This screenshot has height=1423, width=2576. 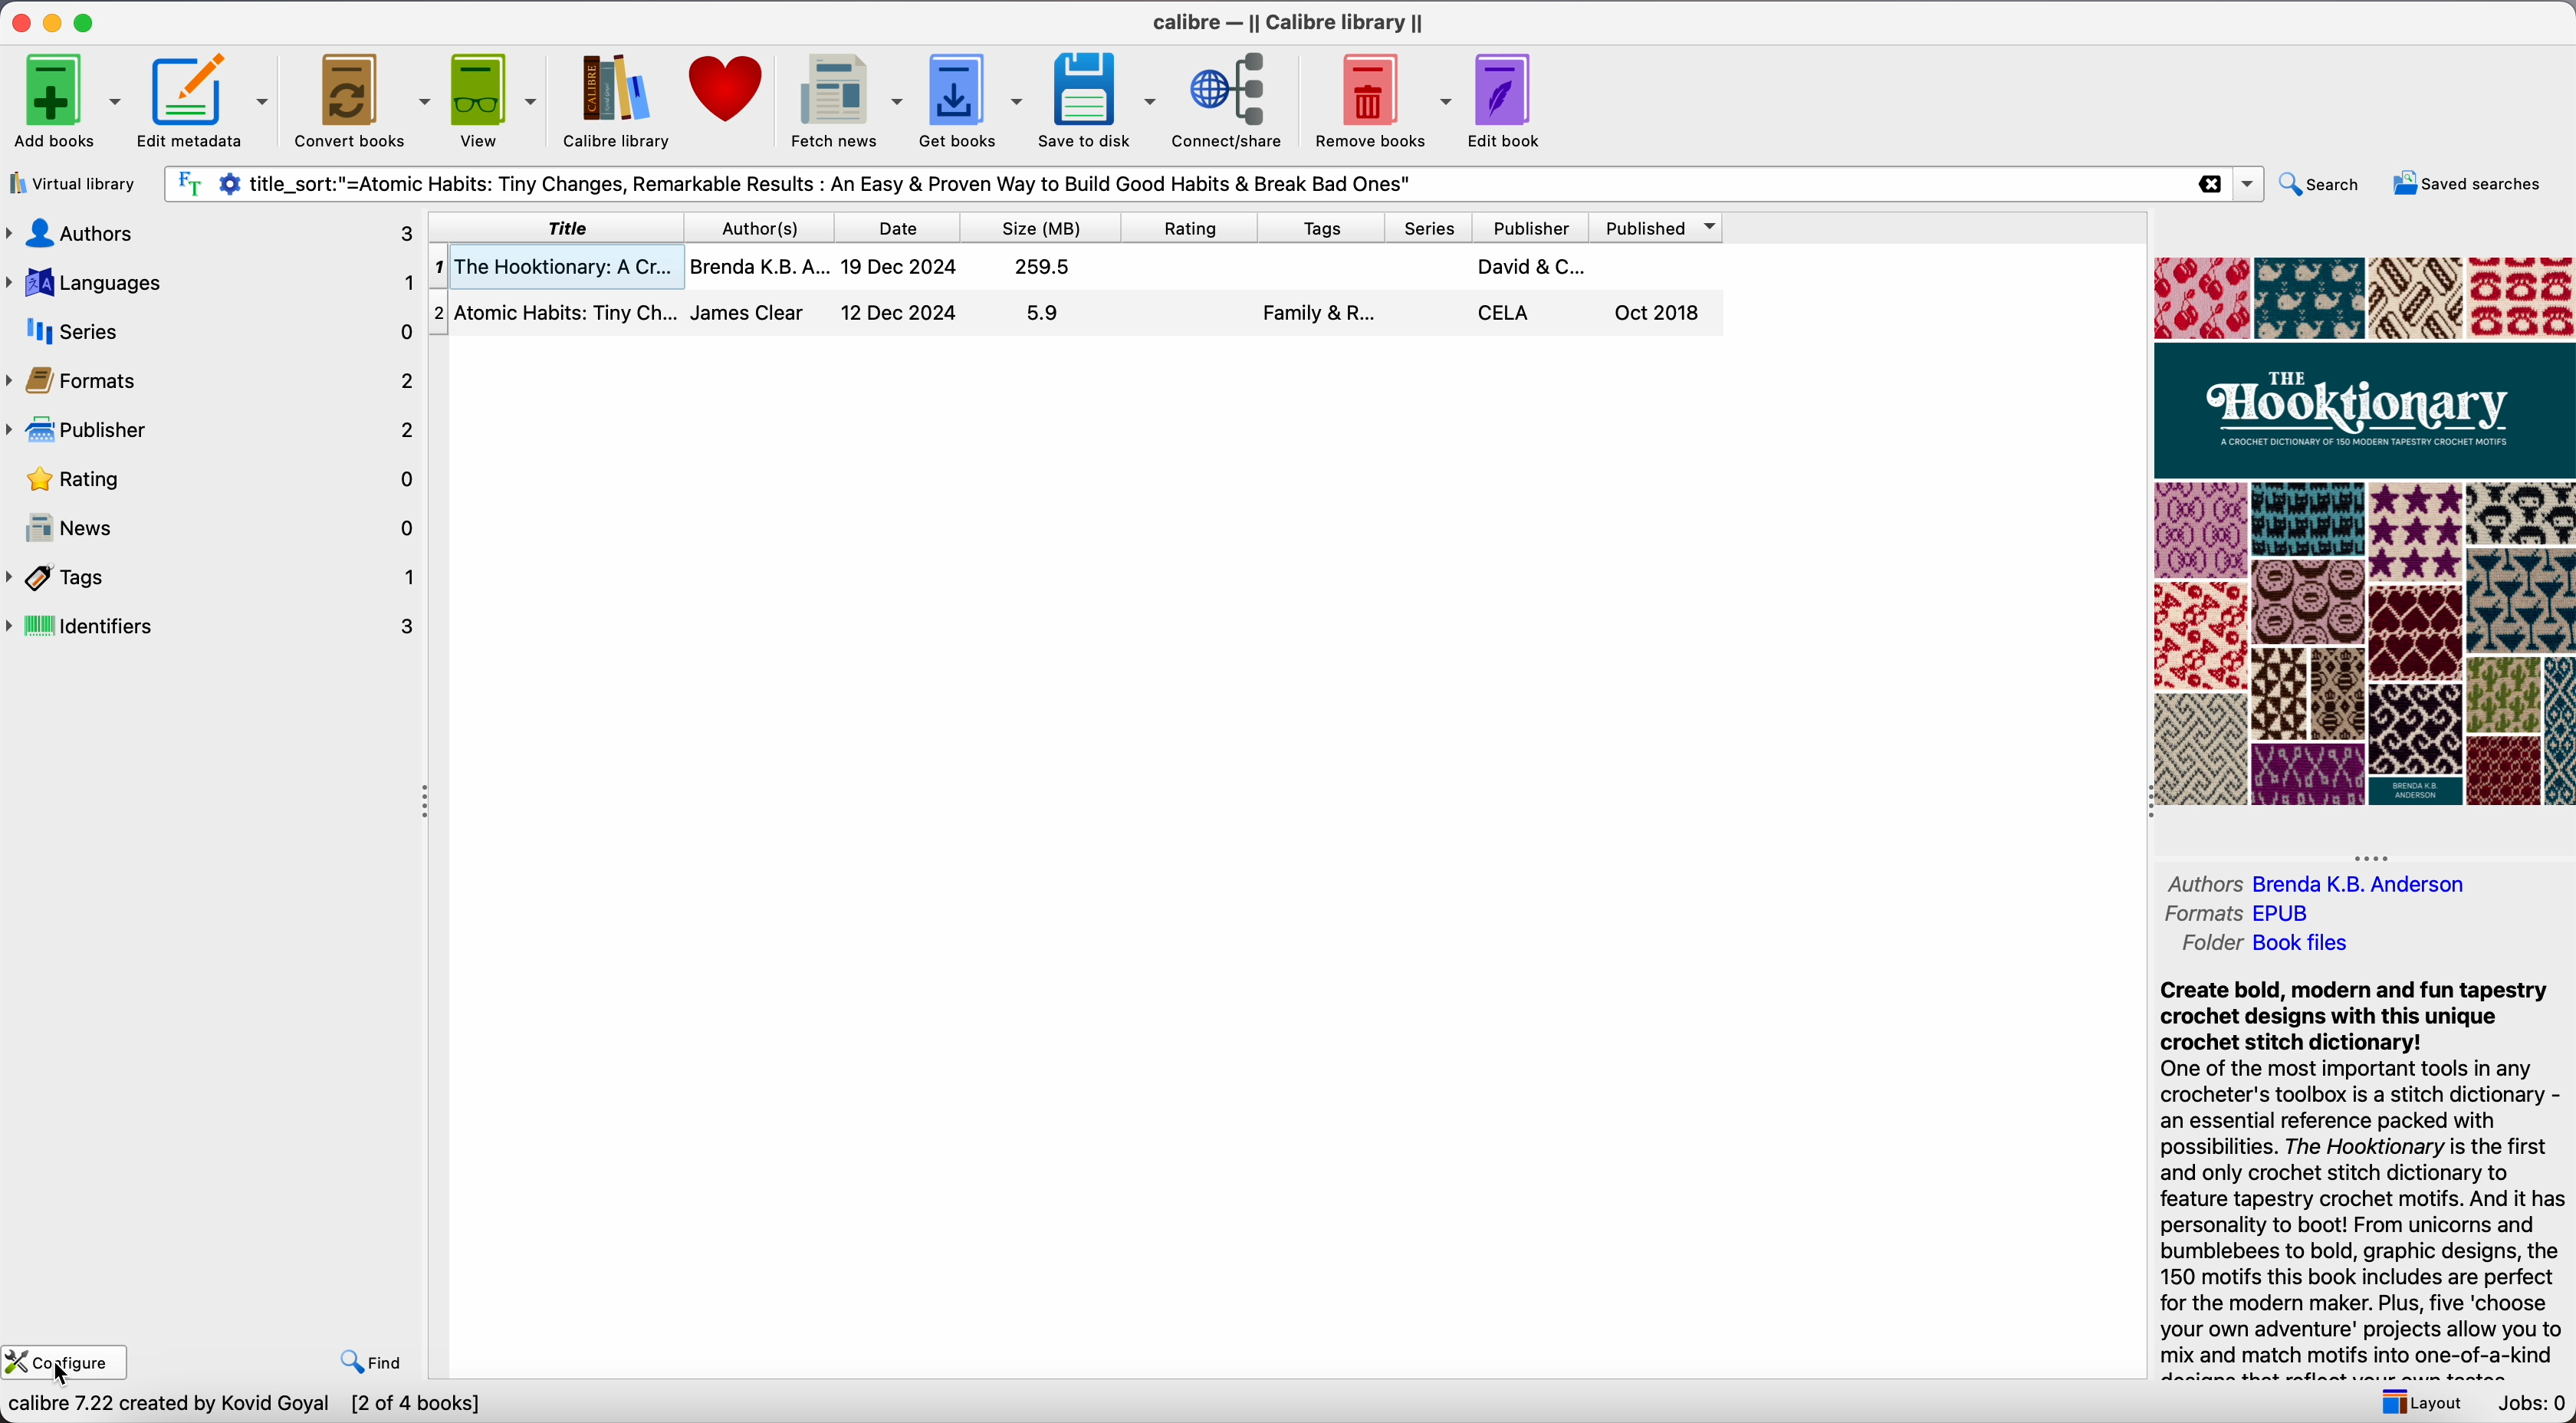 I want to click on Jobs: 0, so click(x=2526, y=1405).